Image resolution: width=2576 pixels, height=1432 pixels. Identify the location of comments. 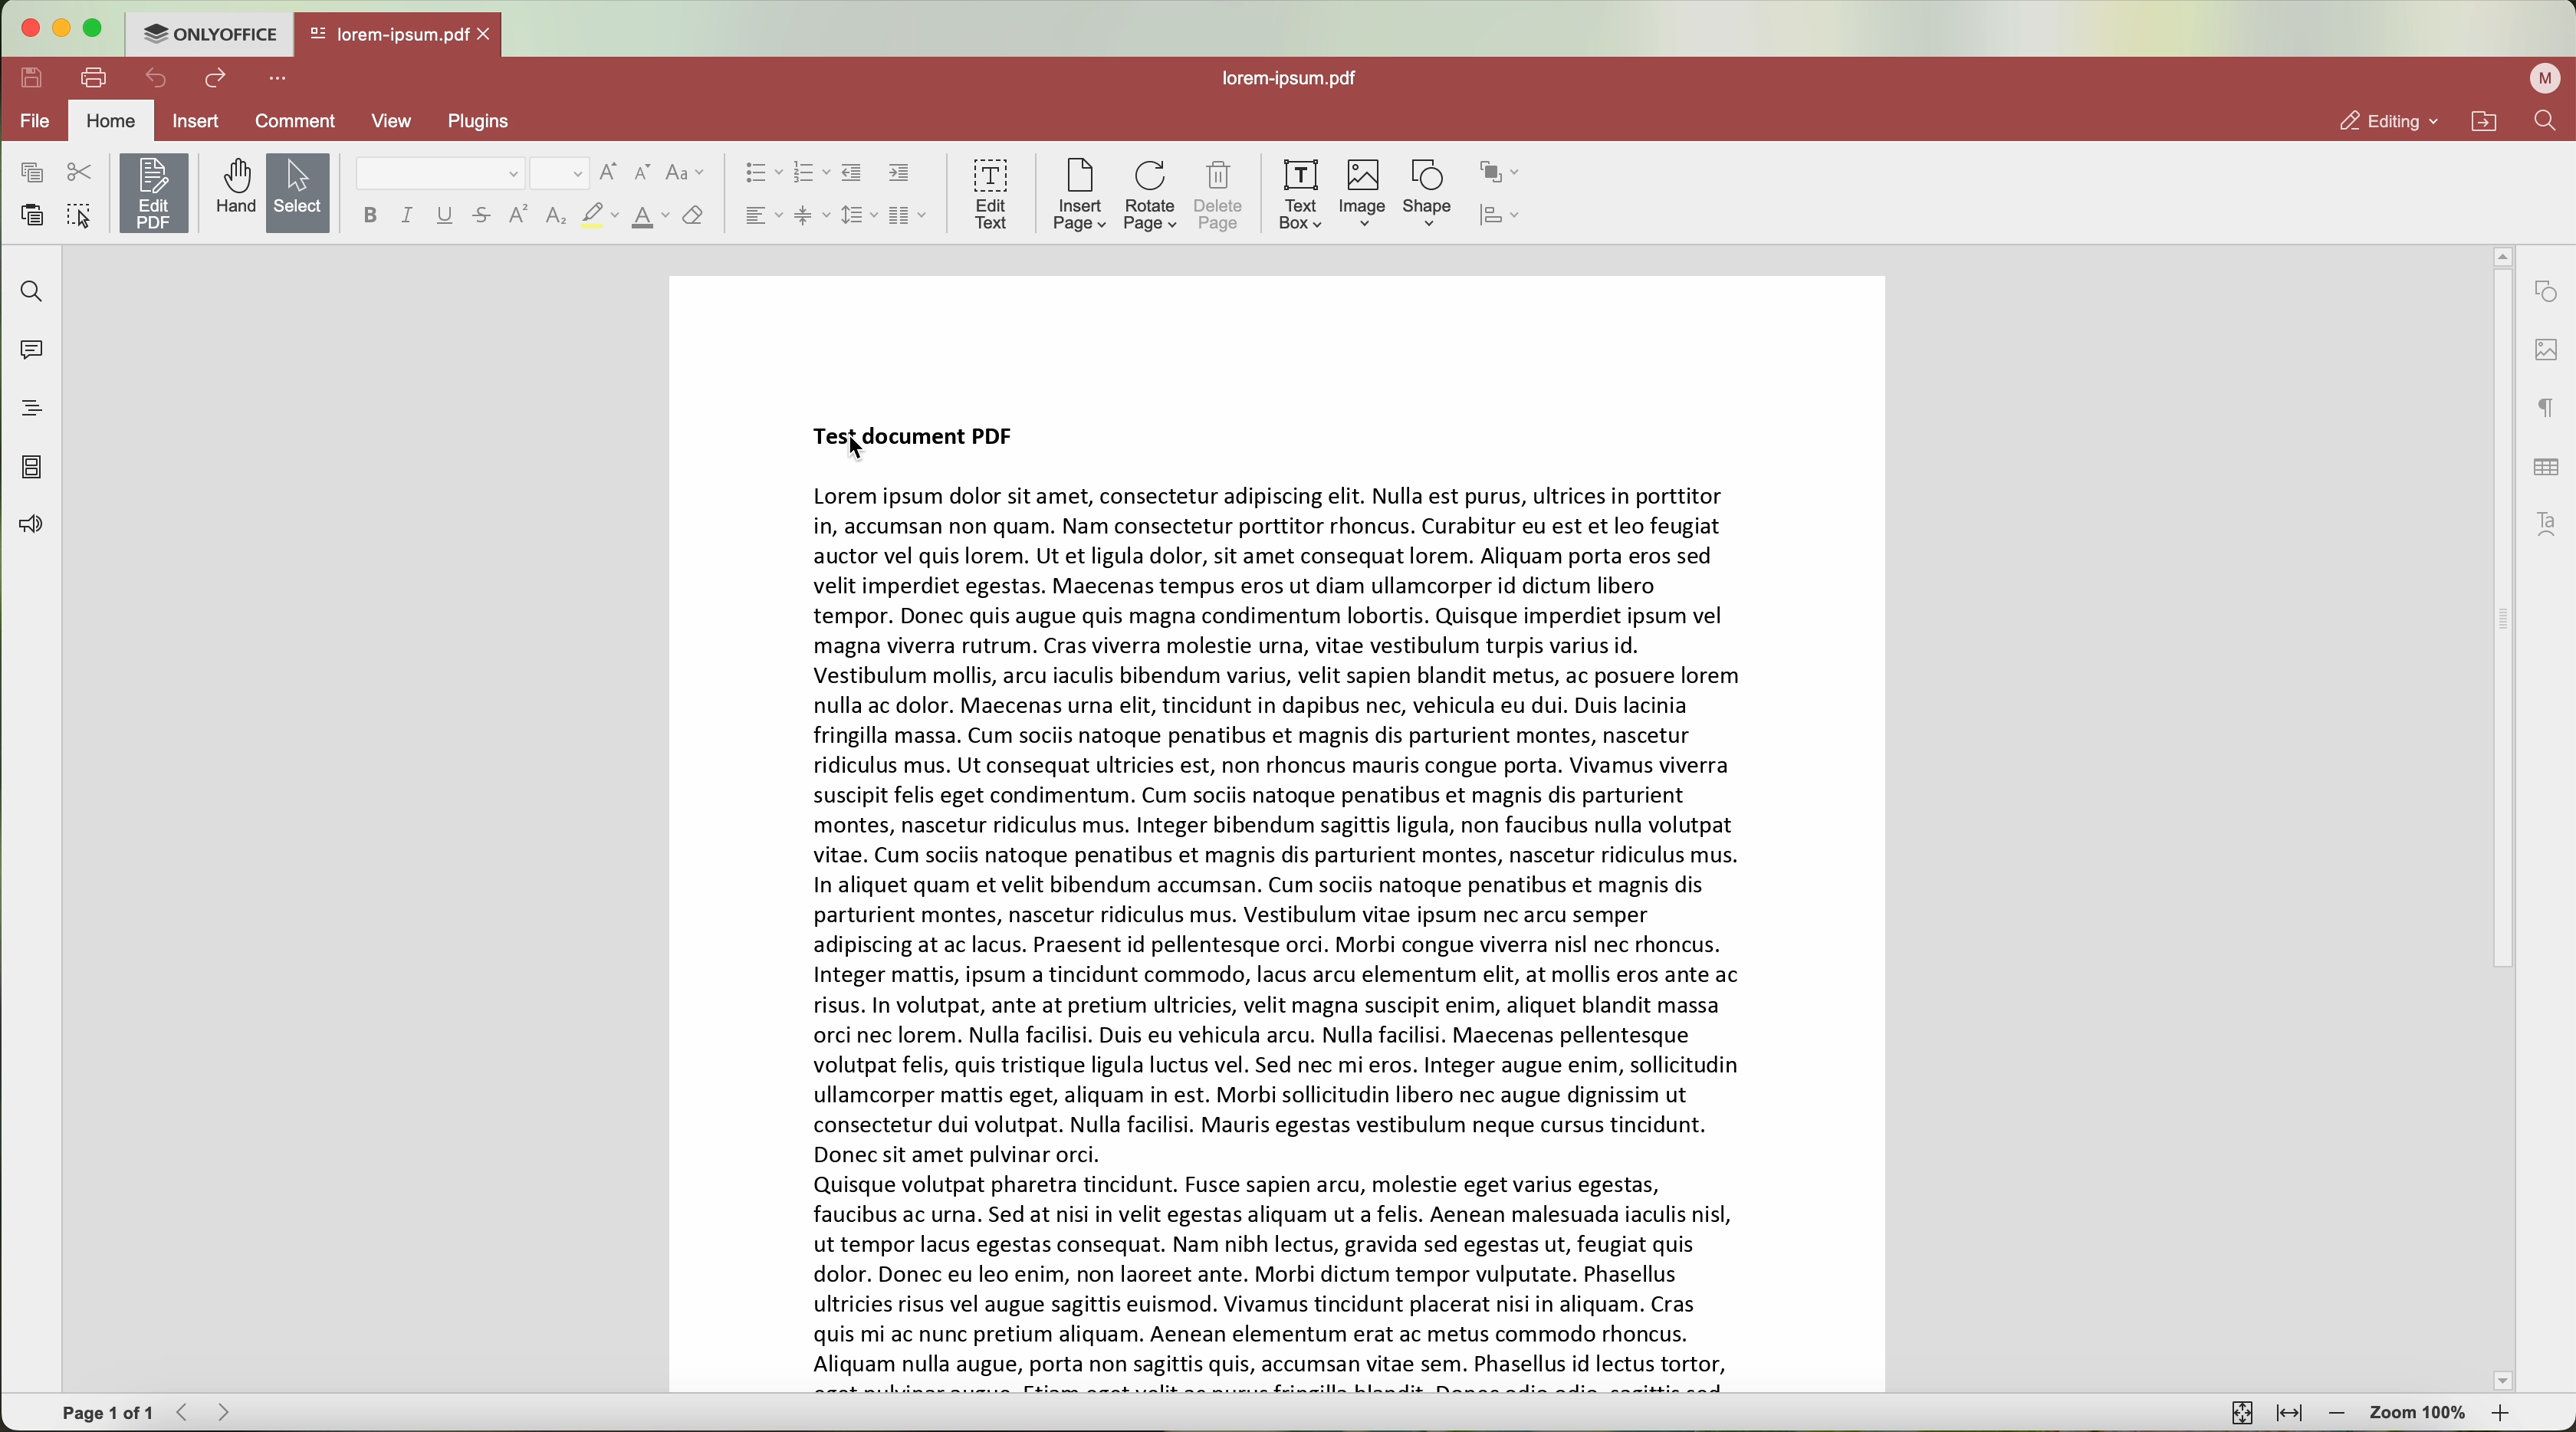
(29, 353).